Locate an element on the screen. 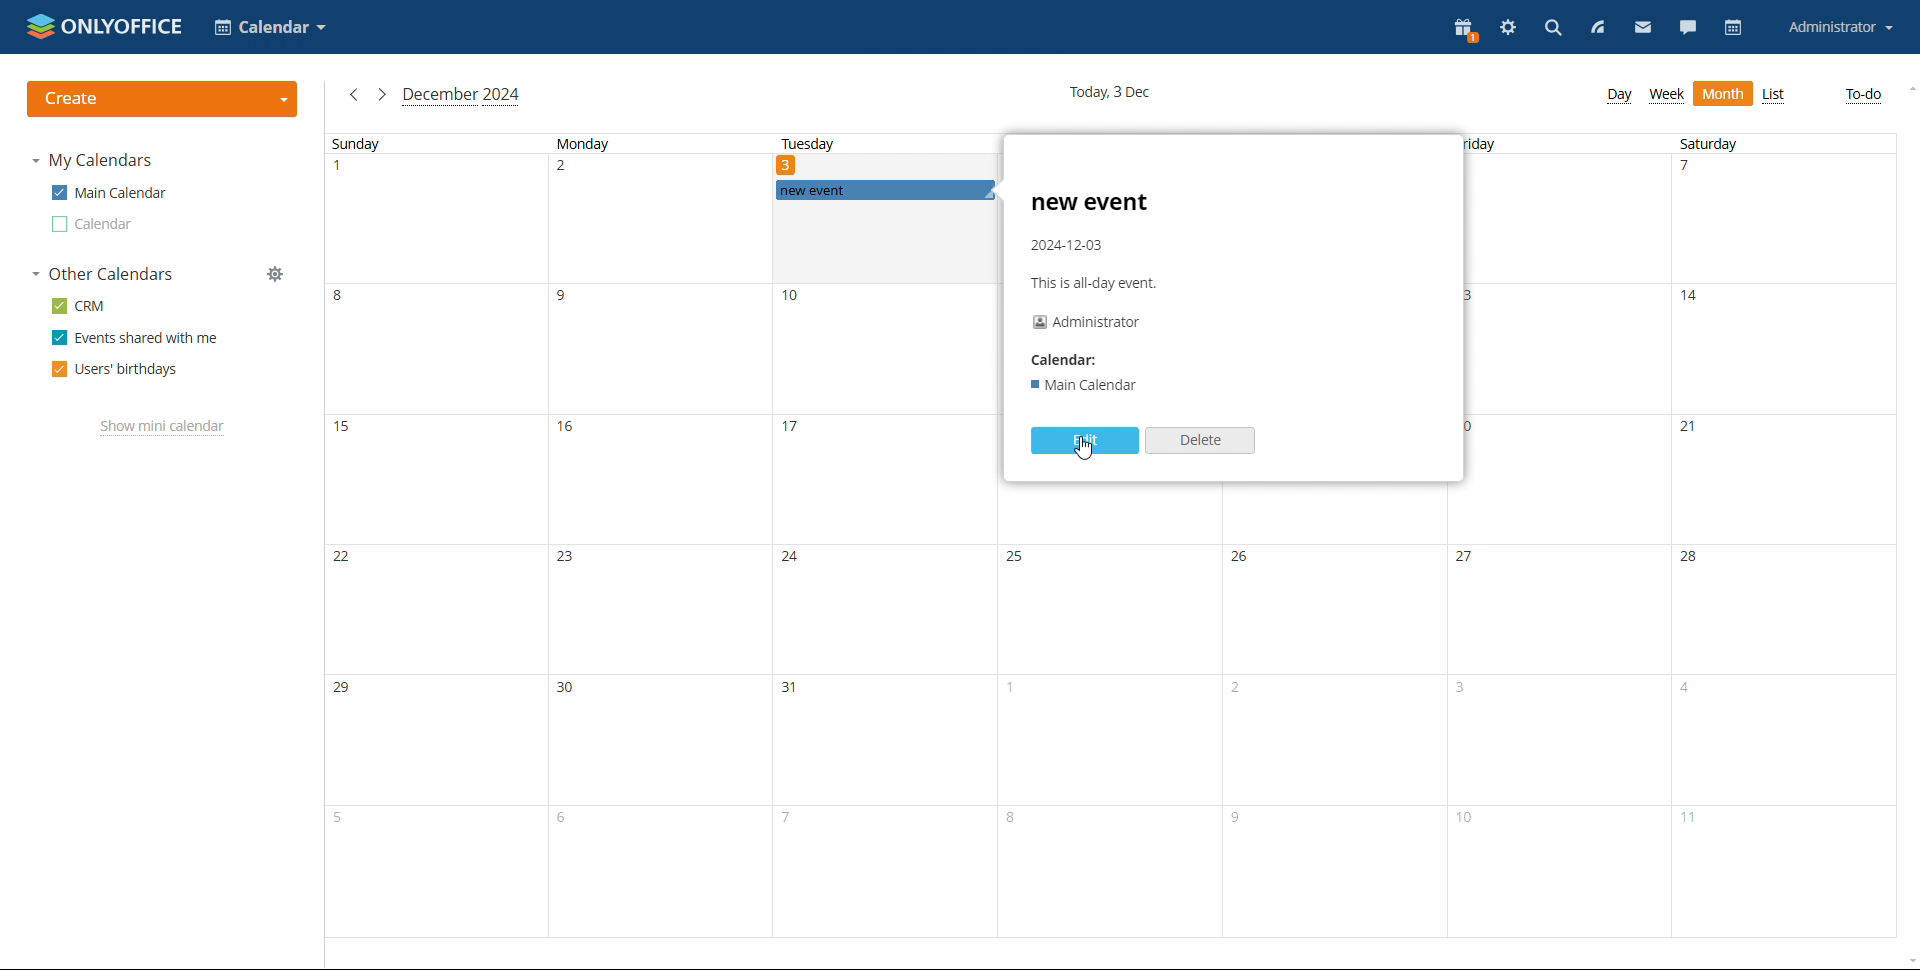 Image resolution: width=1920 pixels, height=970 pixels. saturday is located at coordinates (1781, 536).